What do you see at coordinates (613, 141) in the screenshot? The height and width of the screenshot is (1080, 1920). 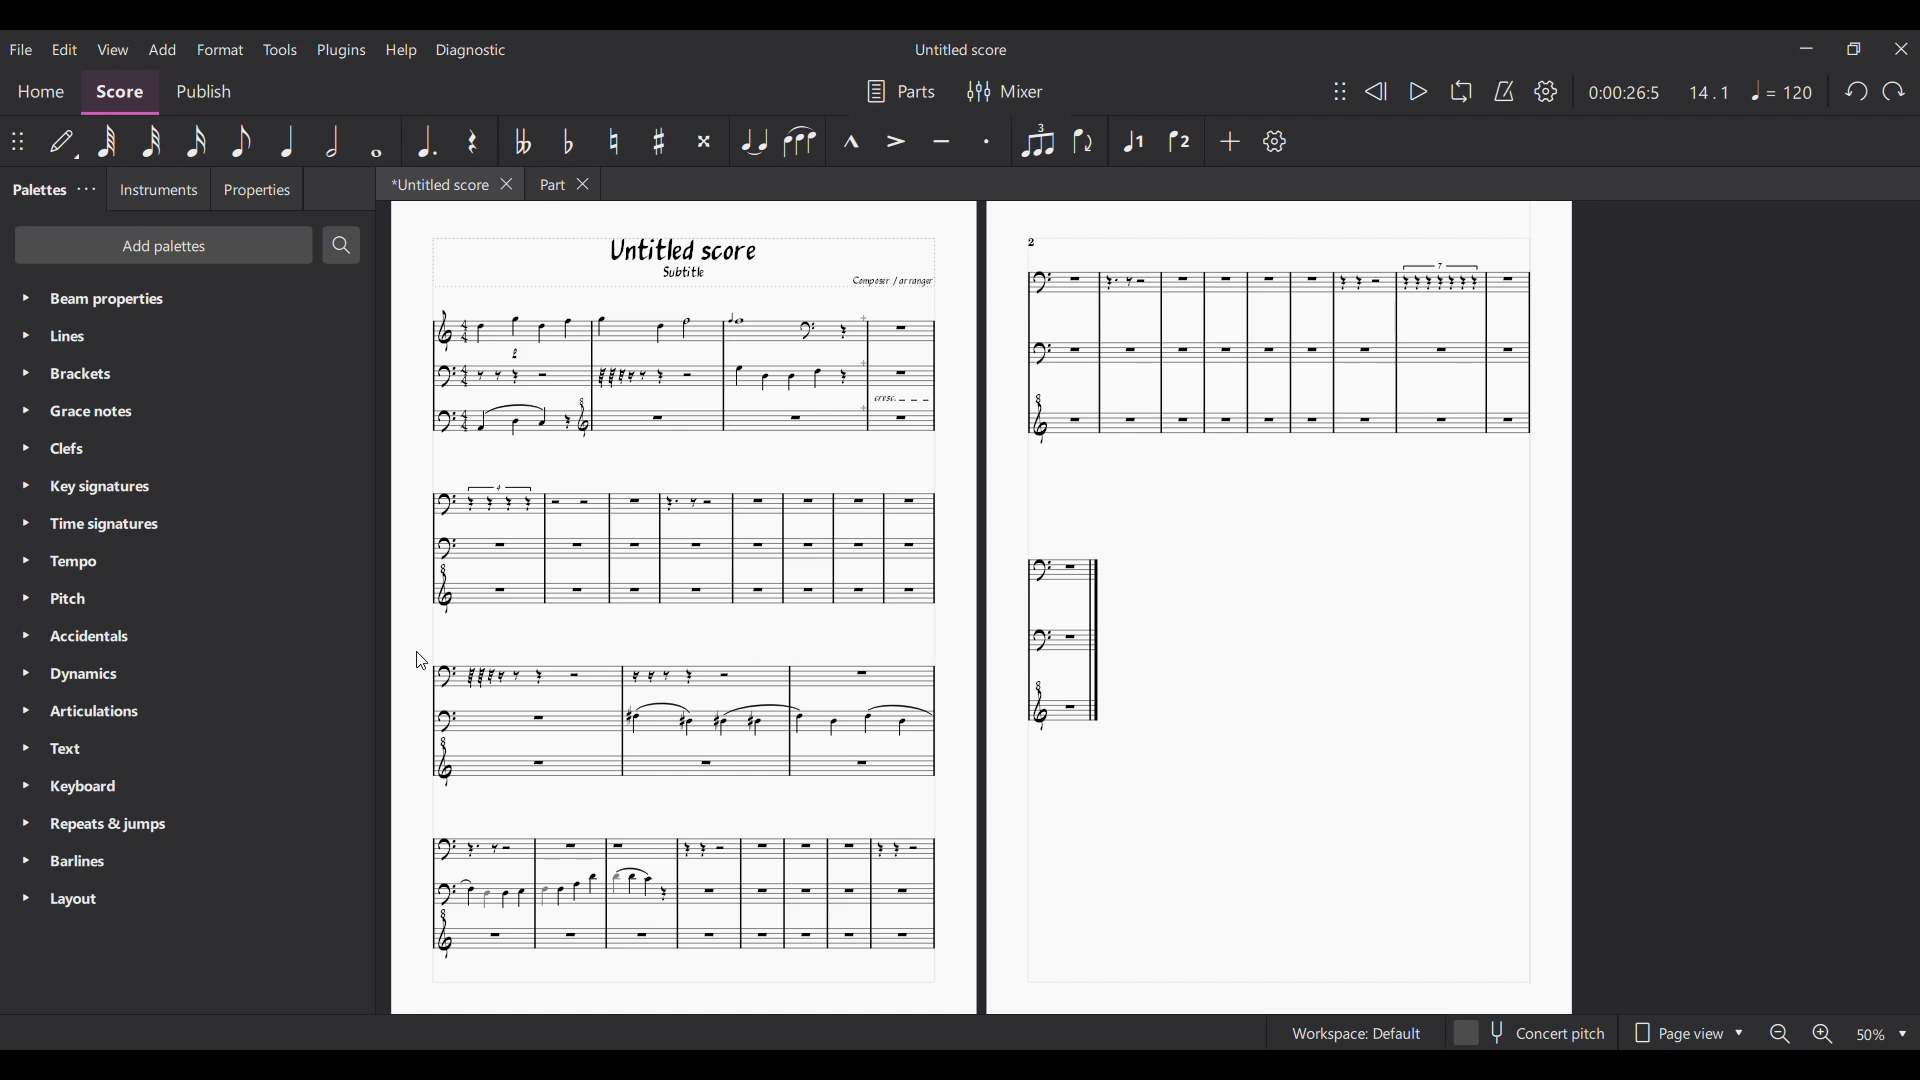 I see `Toggle natural` at bounding box center [613, 141].